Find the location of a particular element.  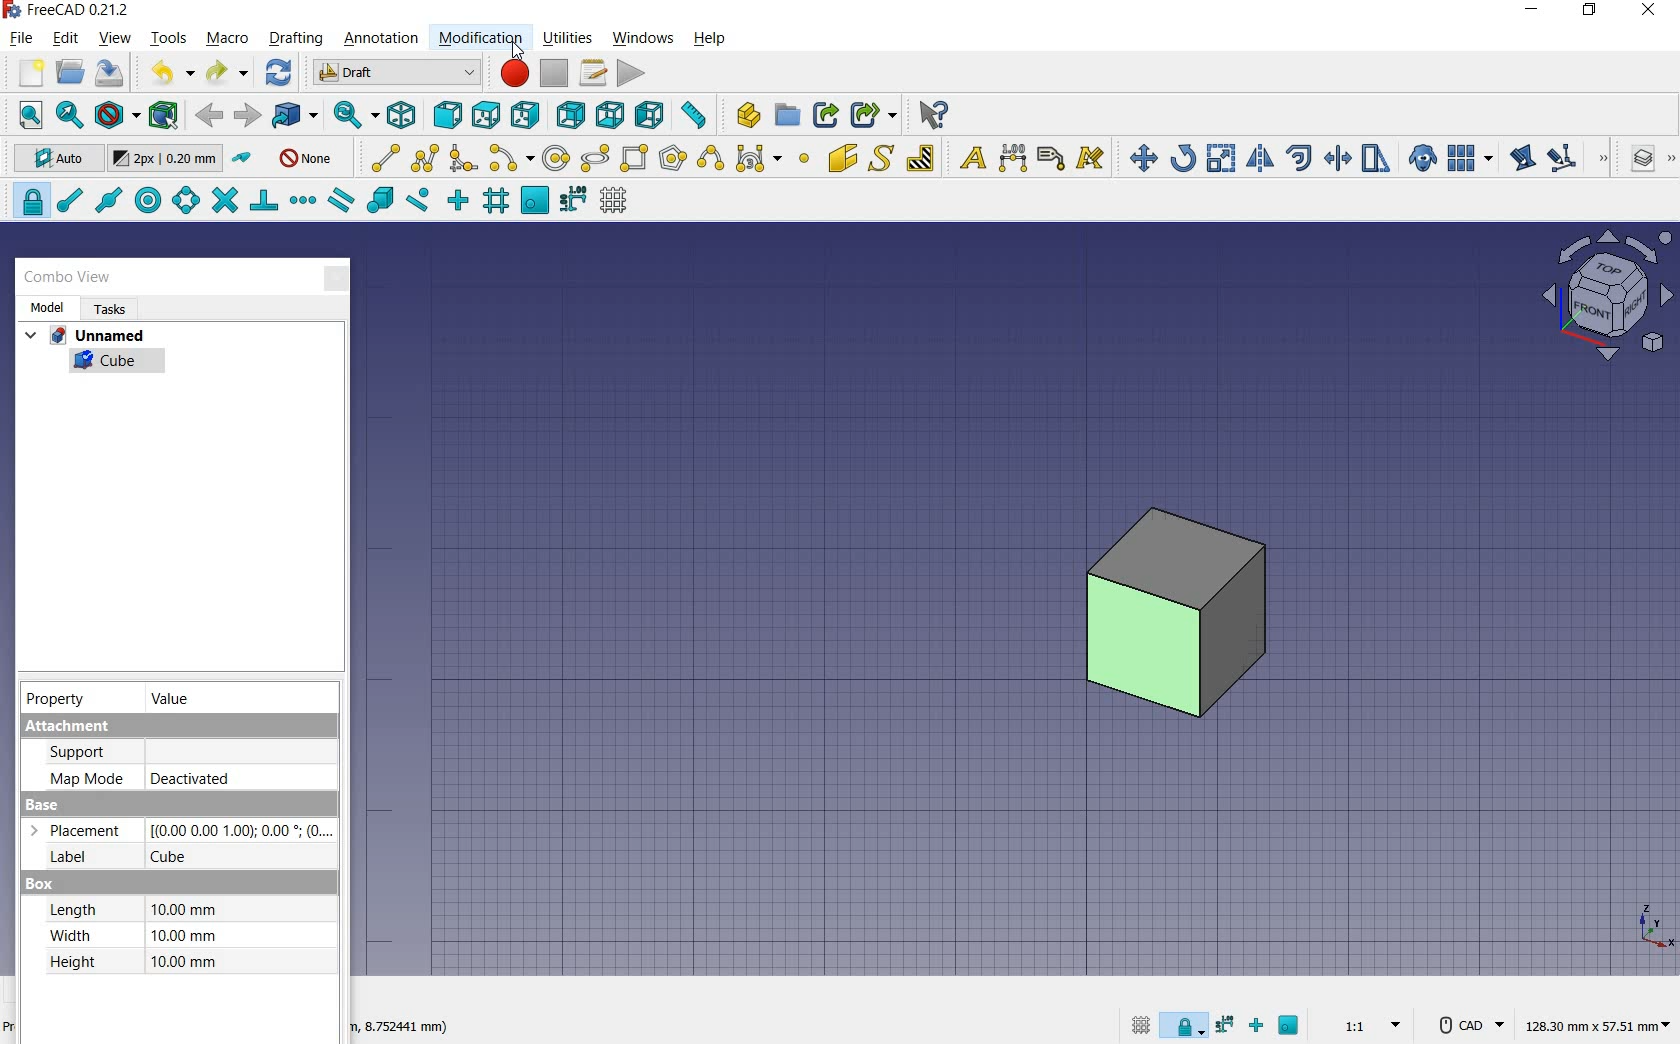

annotation is located at coordinates (384, 39).